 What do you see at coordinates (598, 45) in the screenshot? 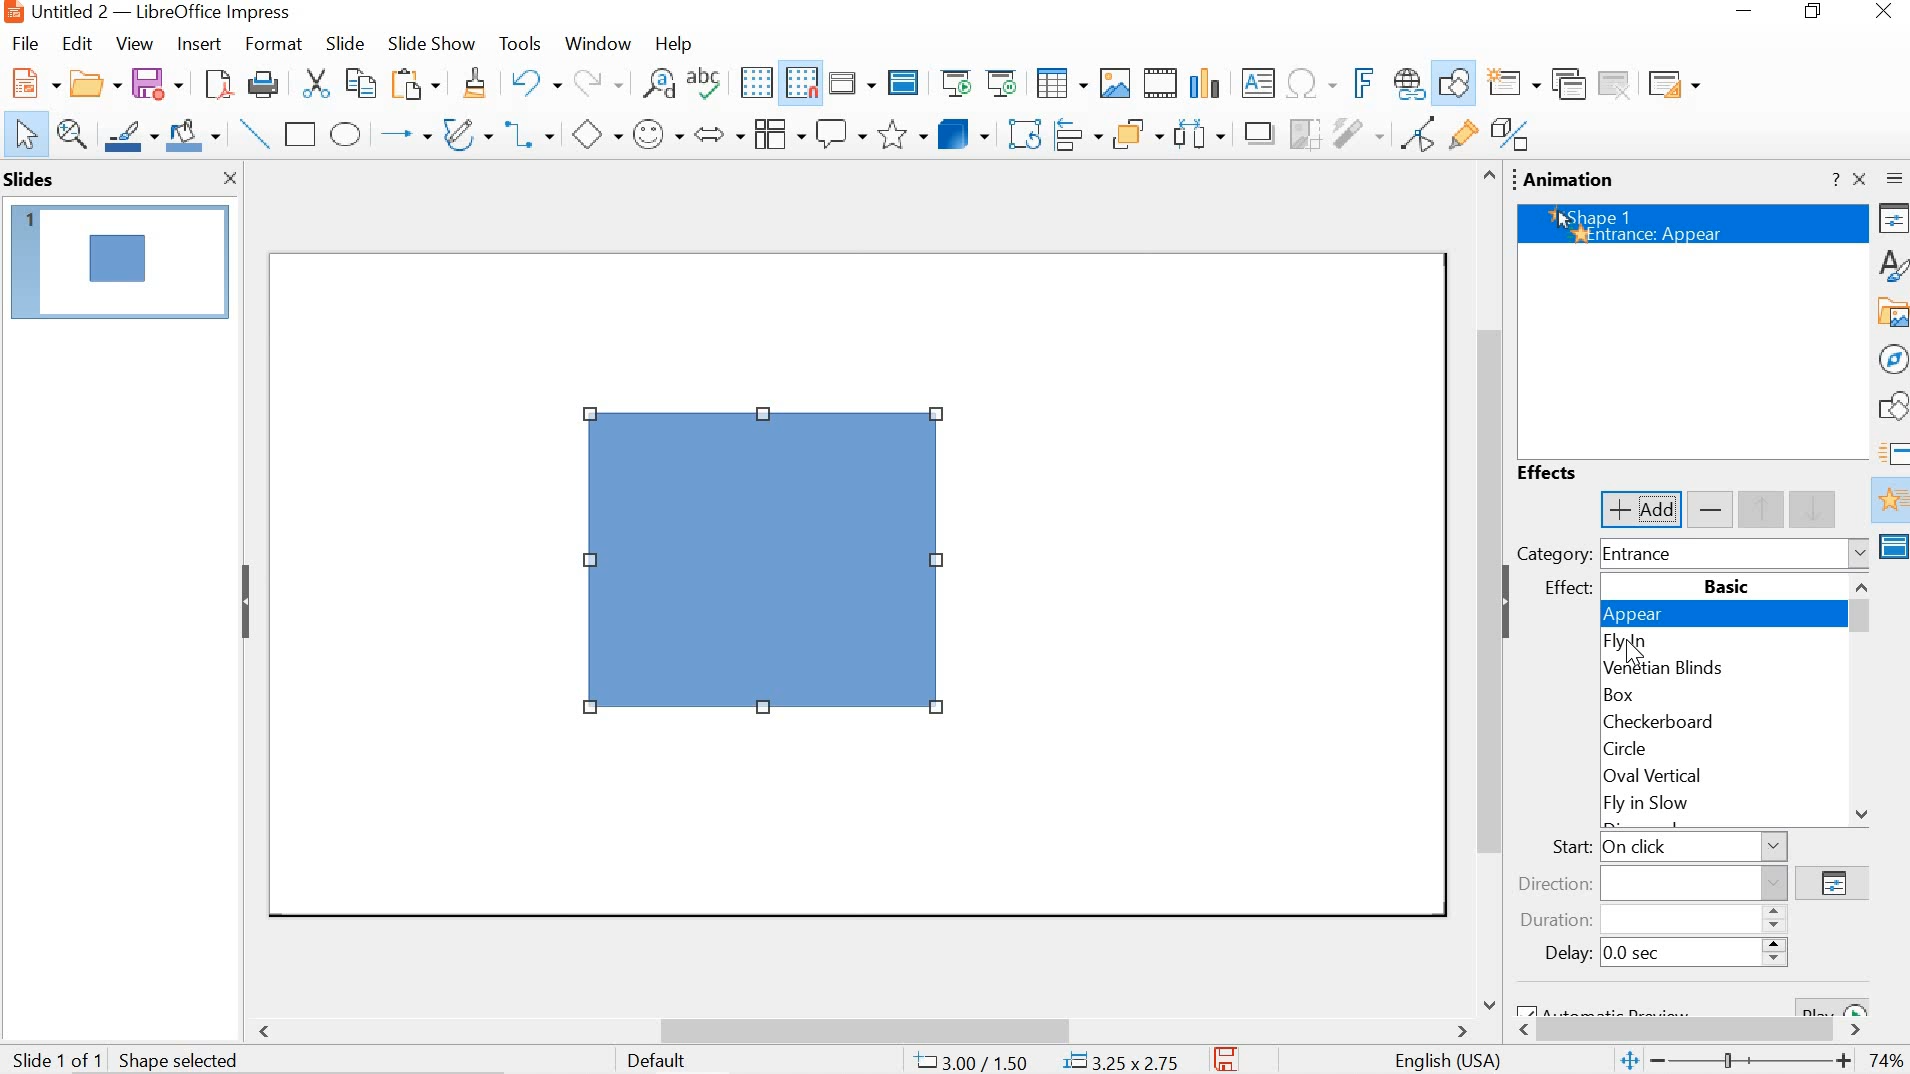
I see `window` at bounding box center [598, 45].